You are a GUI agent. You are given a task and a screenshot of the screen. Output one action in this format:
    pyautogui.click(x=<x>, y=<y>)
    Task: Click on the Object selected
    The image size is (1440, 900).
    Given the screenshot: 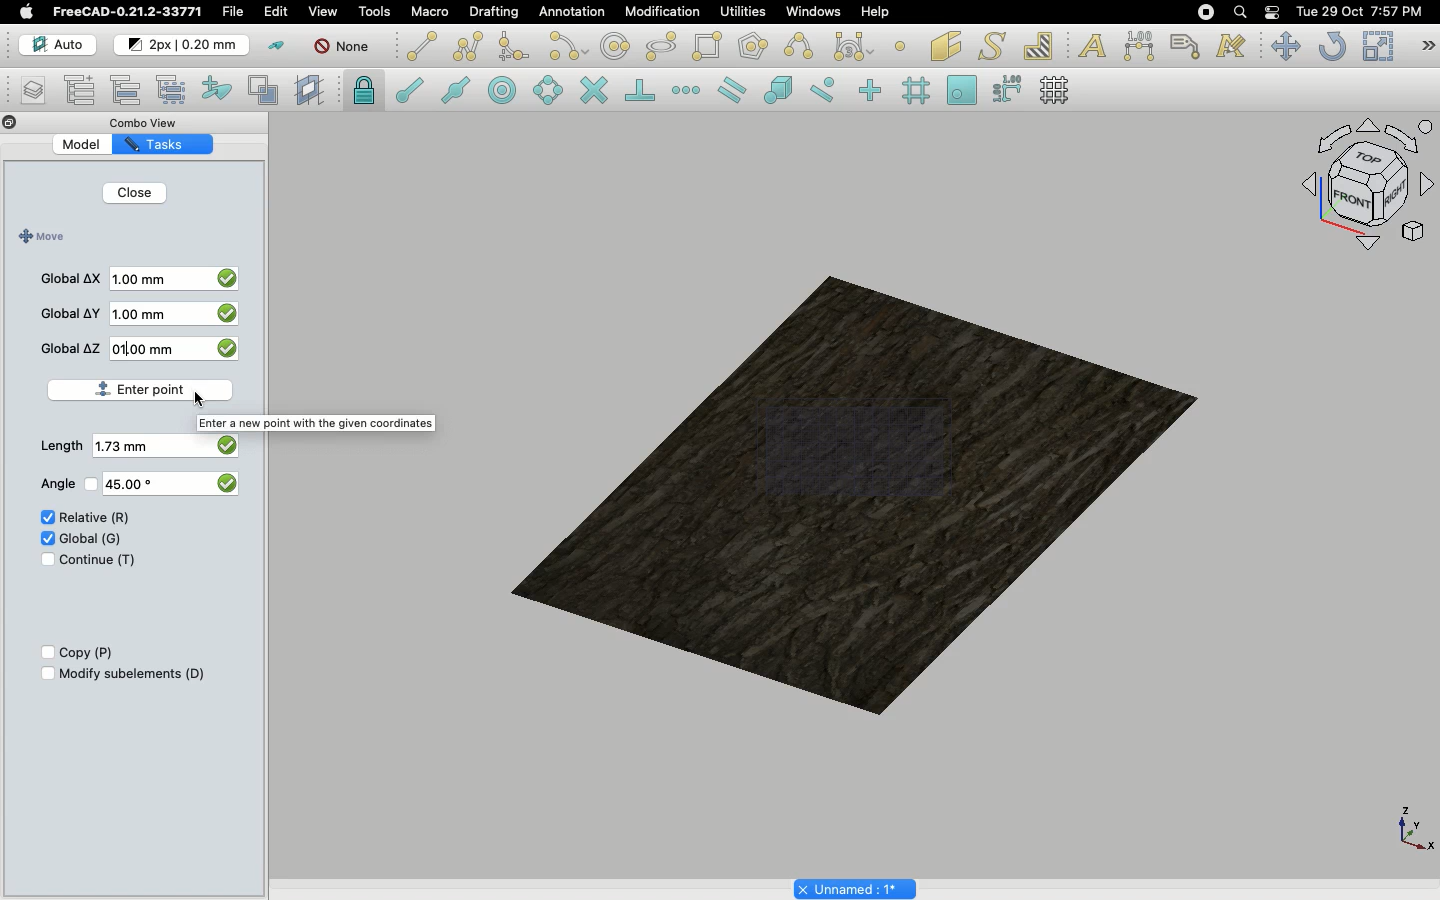 What is the action you would take?
    pyautogui.click(x=859, y=486)
    